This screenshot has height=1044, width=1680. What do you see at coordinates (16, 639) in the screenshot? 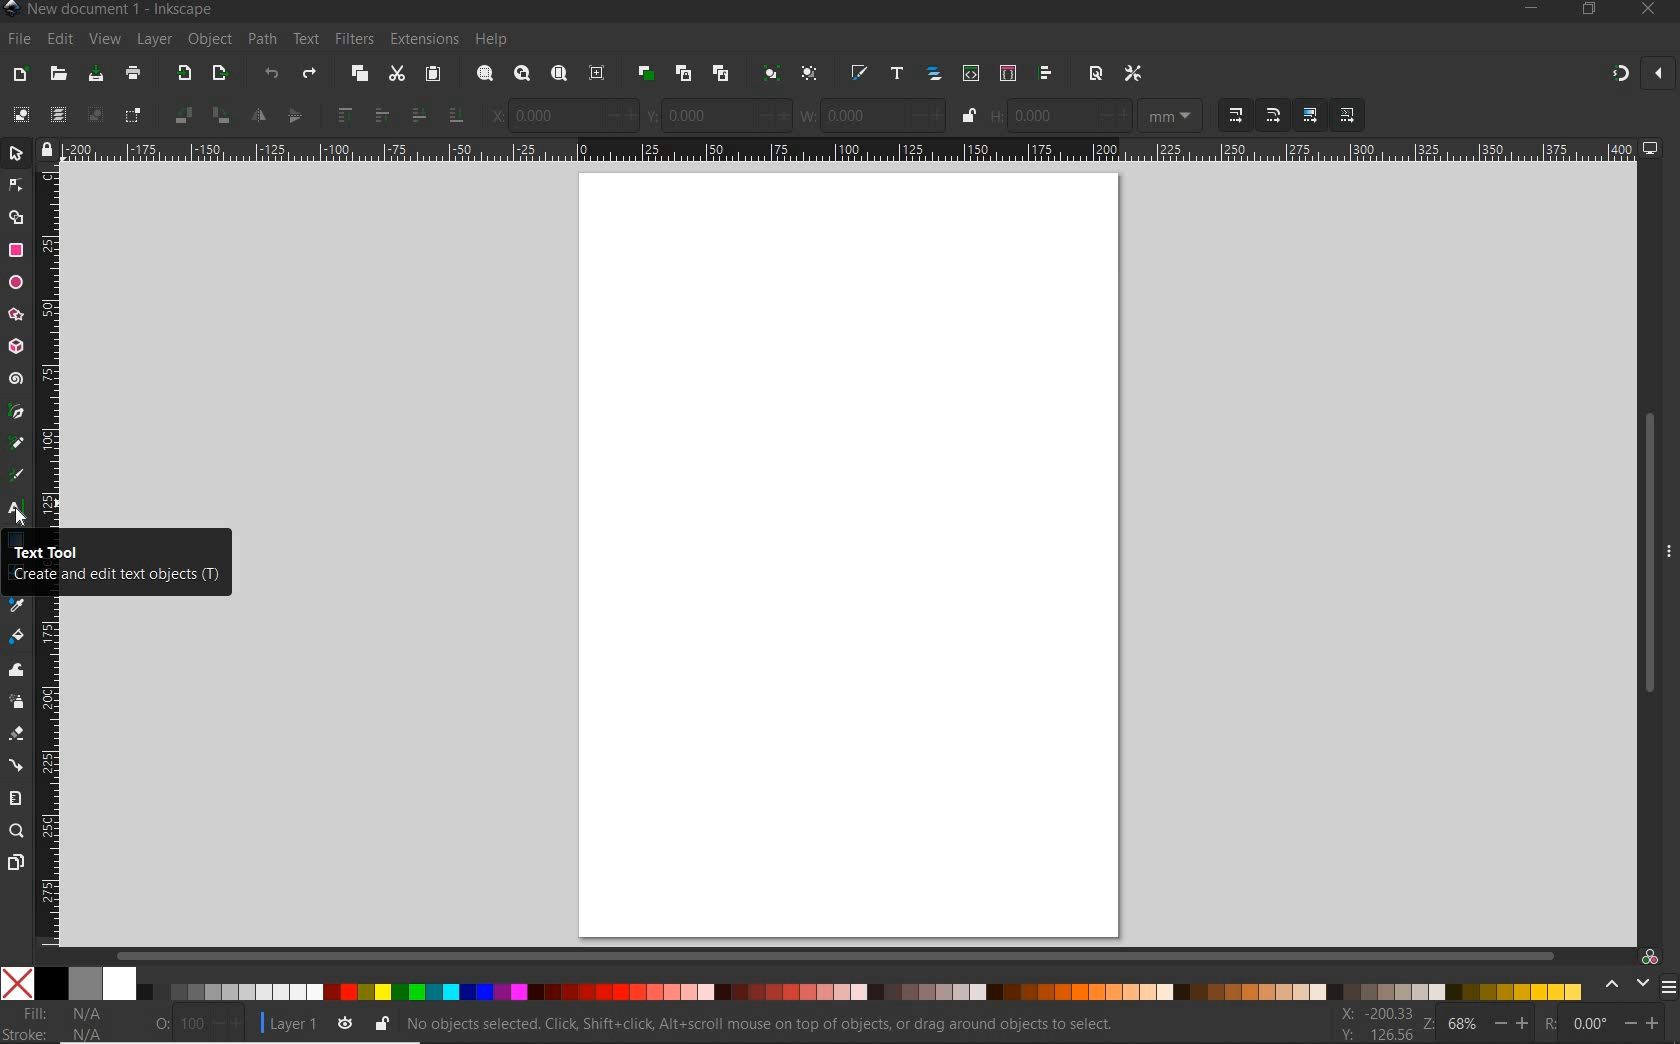
I see `paint bucket tool` at bounding box center [16, 639].